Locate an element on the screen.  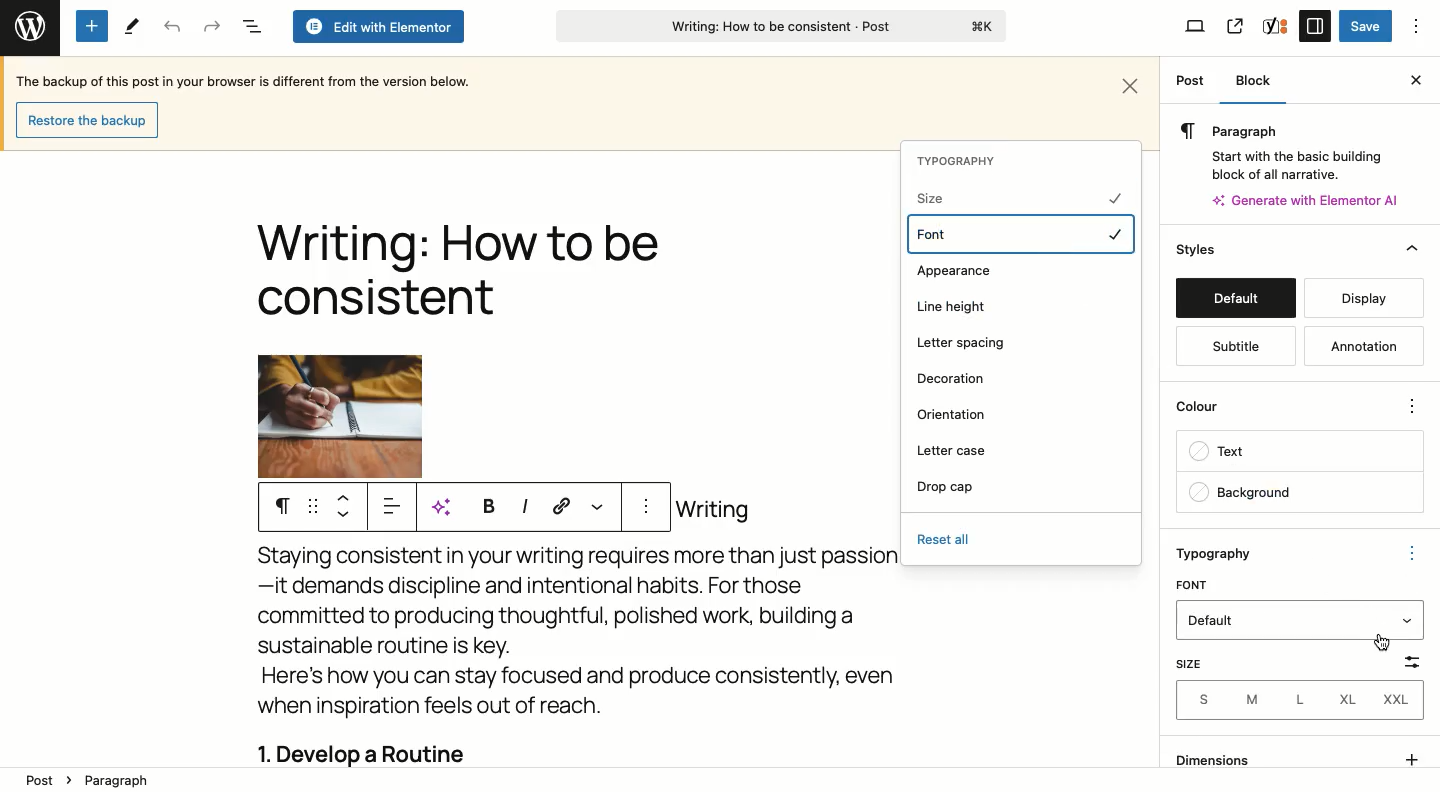
Start with the basic building block of all  narrative. is located at coordinates (1295, 162).